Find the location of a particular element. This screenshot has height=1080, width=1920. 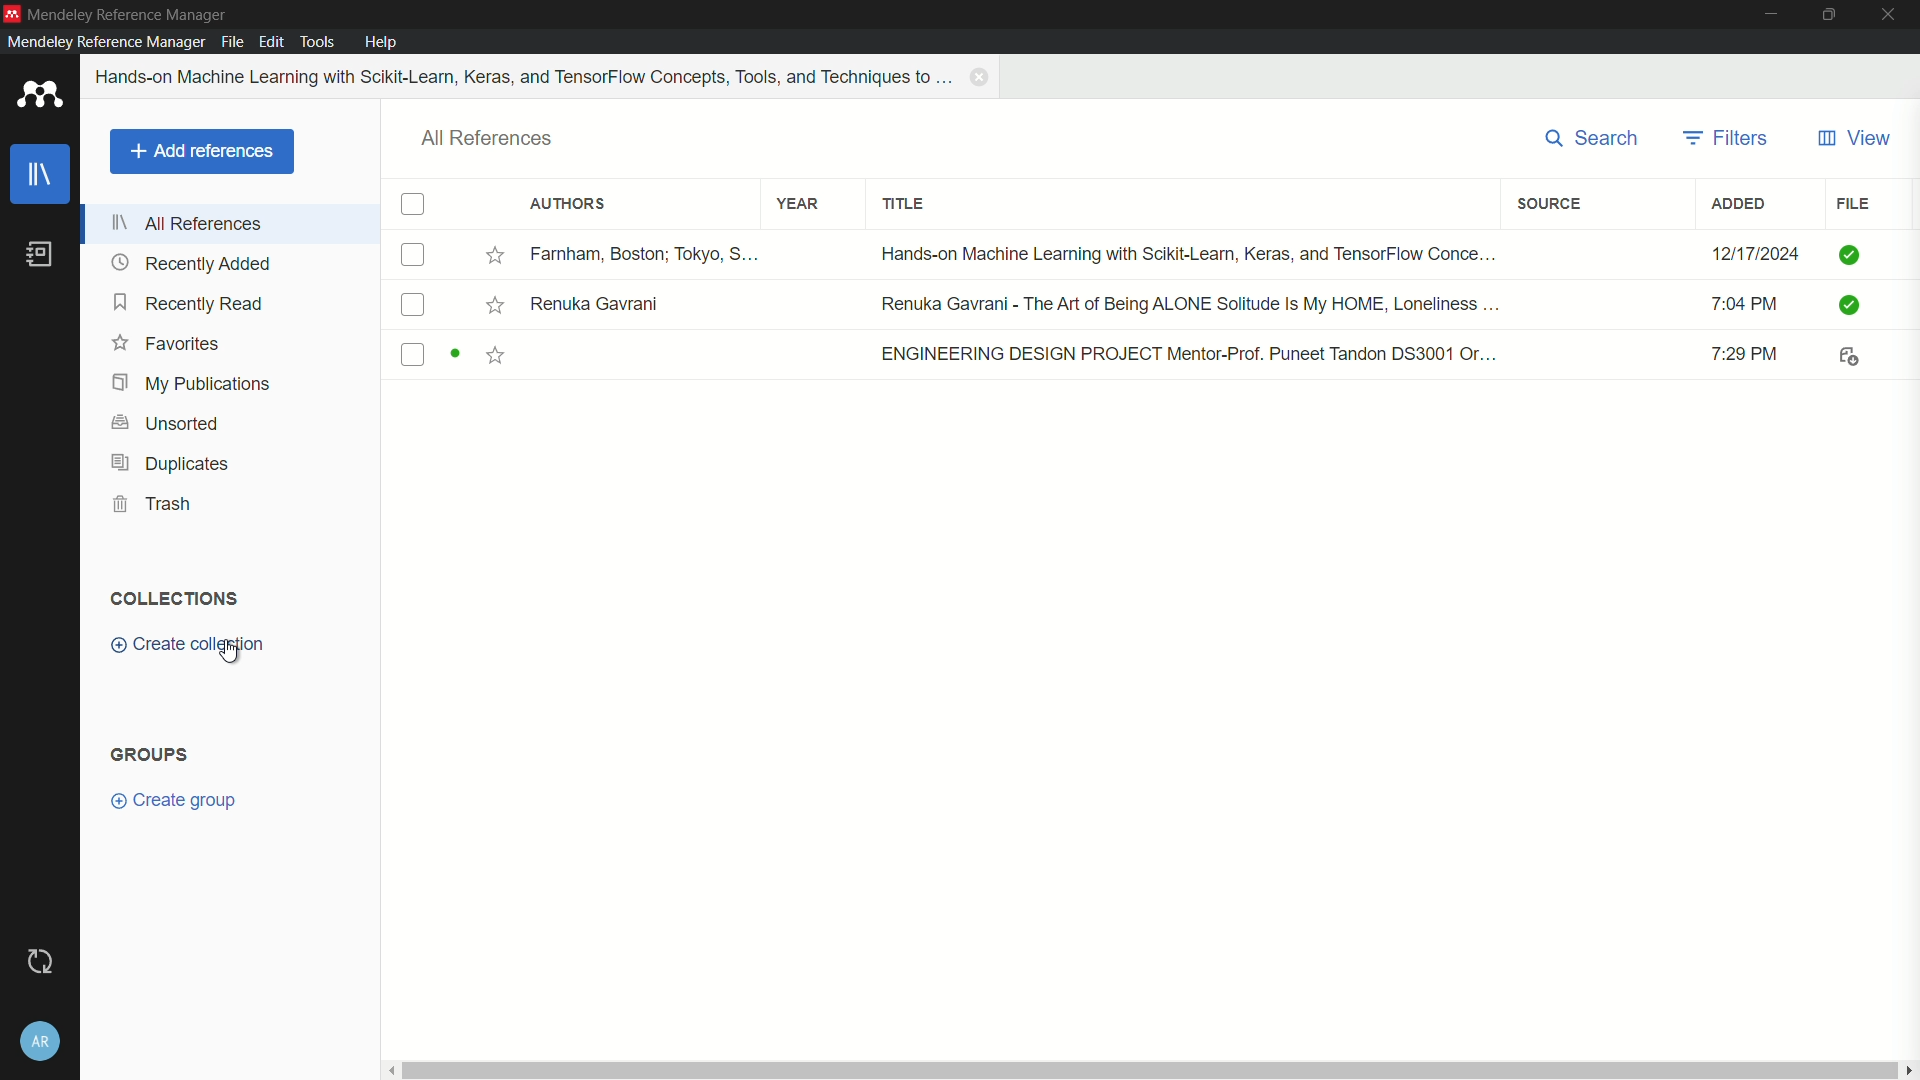

file menu is located at coordinates (232, 41).